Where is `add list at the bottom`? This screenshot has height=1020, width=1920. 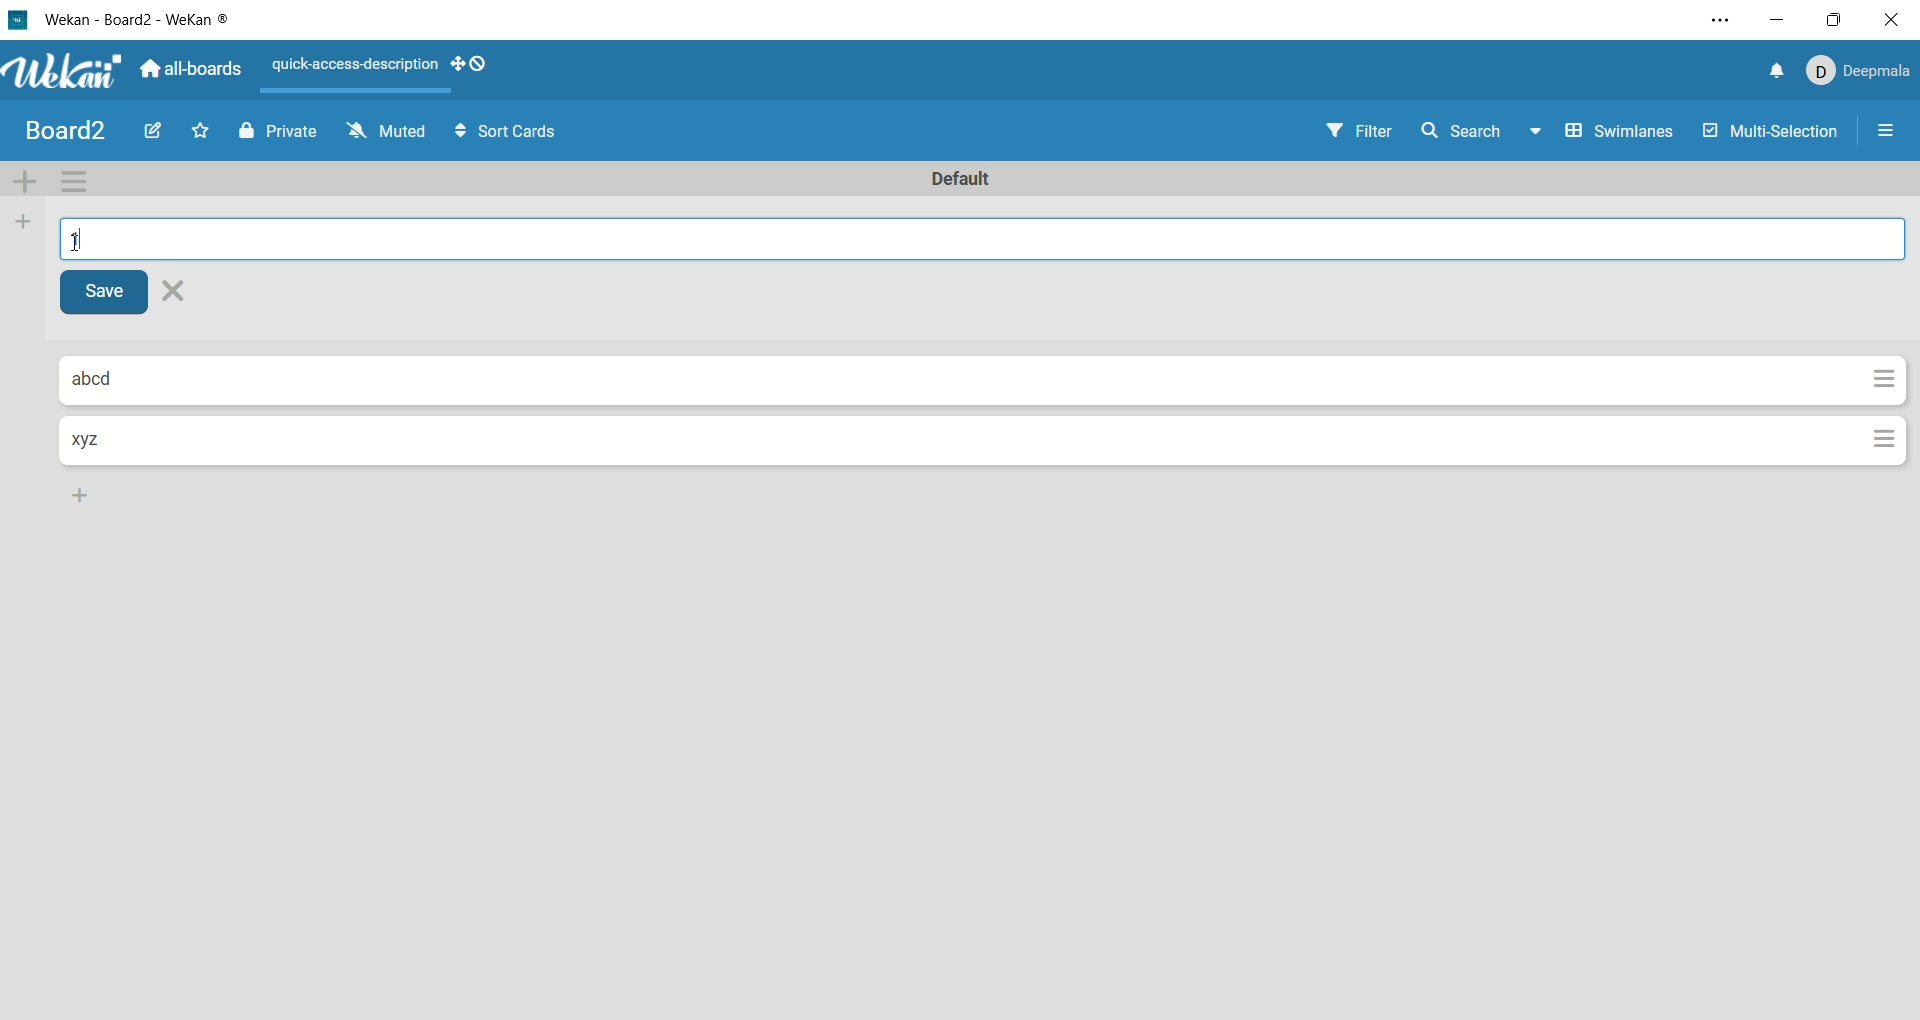
add list at the bottom is located at coordinates (83, 496).